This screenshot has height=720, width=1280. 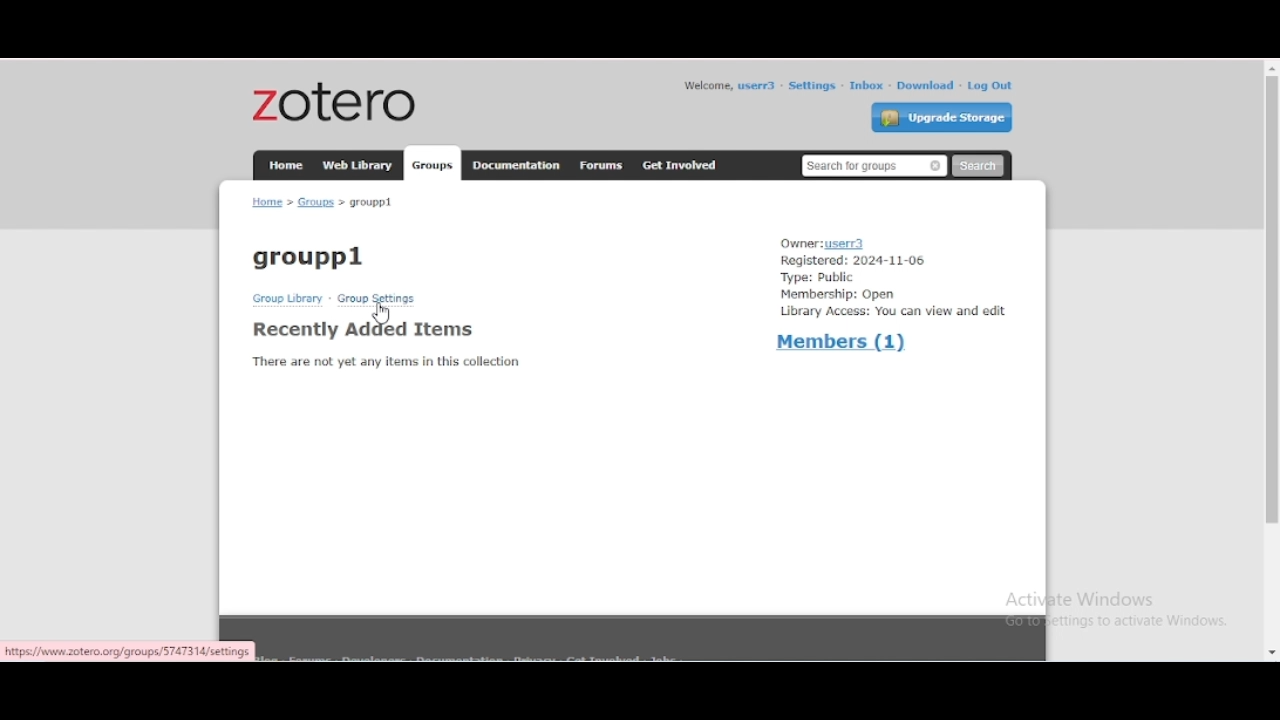 What do you see at coordinates (382, 313) in the screenshot?
I see `cursor` at bounding box center [382, 313].